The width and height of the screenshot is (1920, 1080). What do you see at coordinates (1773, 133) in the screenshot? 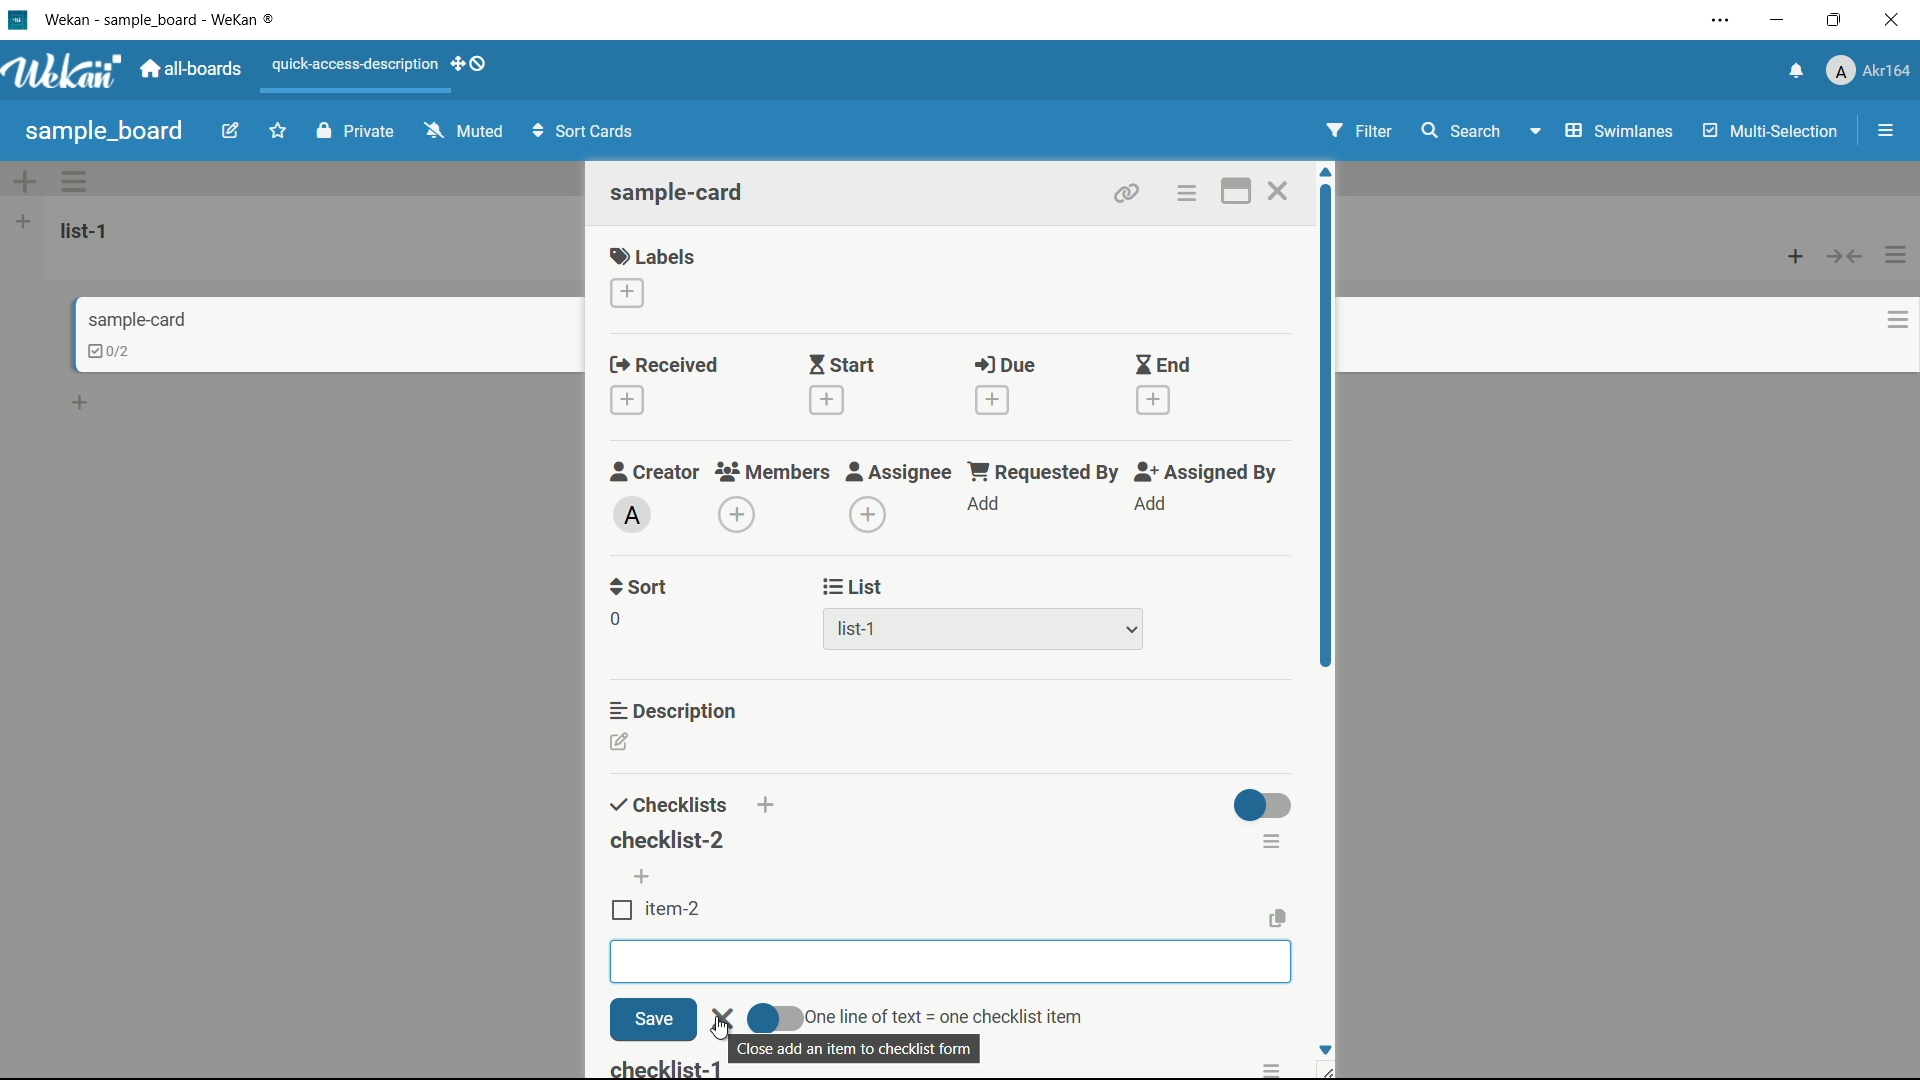
I see `multi selection` at bounding box center [1773, 133].